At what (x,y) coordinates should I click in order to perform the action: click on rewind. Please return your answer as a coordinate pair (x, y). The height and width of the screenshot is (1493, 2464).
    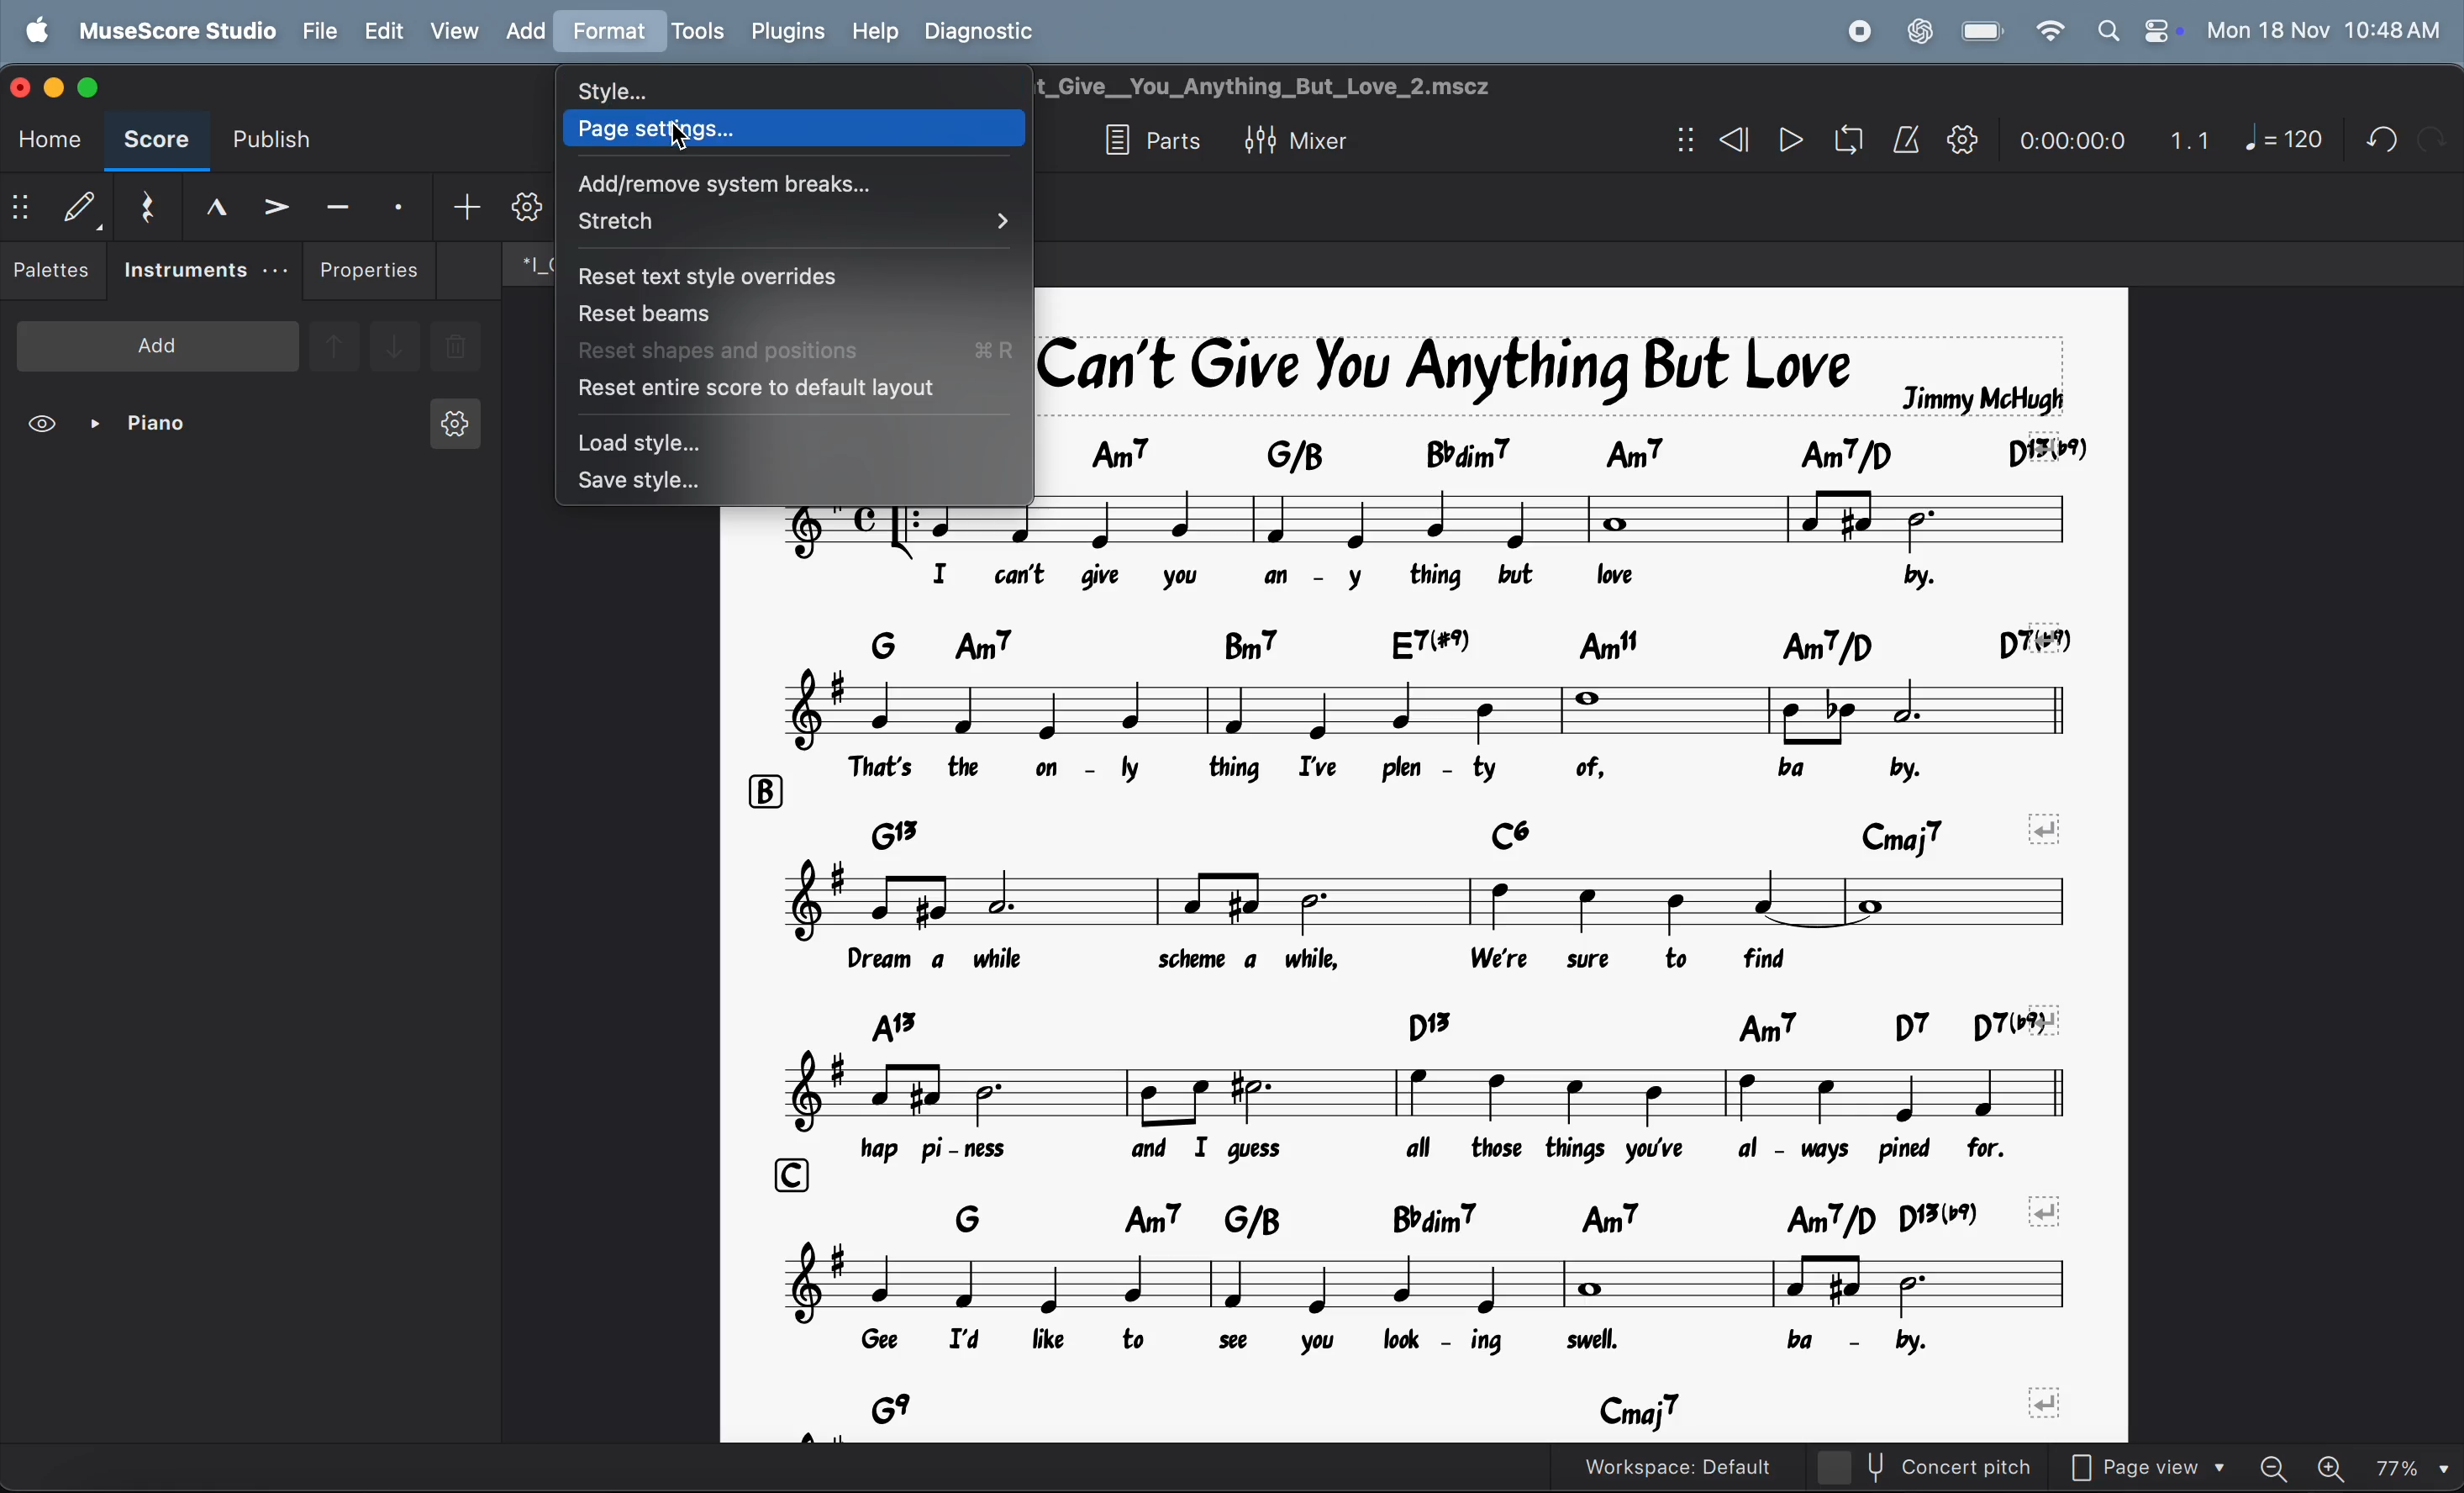
    Looking at the image, I should click on (1730, 140).